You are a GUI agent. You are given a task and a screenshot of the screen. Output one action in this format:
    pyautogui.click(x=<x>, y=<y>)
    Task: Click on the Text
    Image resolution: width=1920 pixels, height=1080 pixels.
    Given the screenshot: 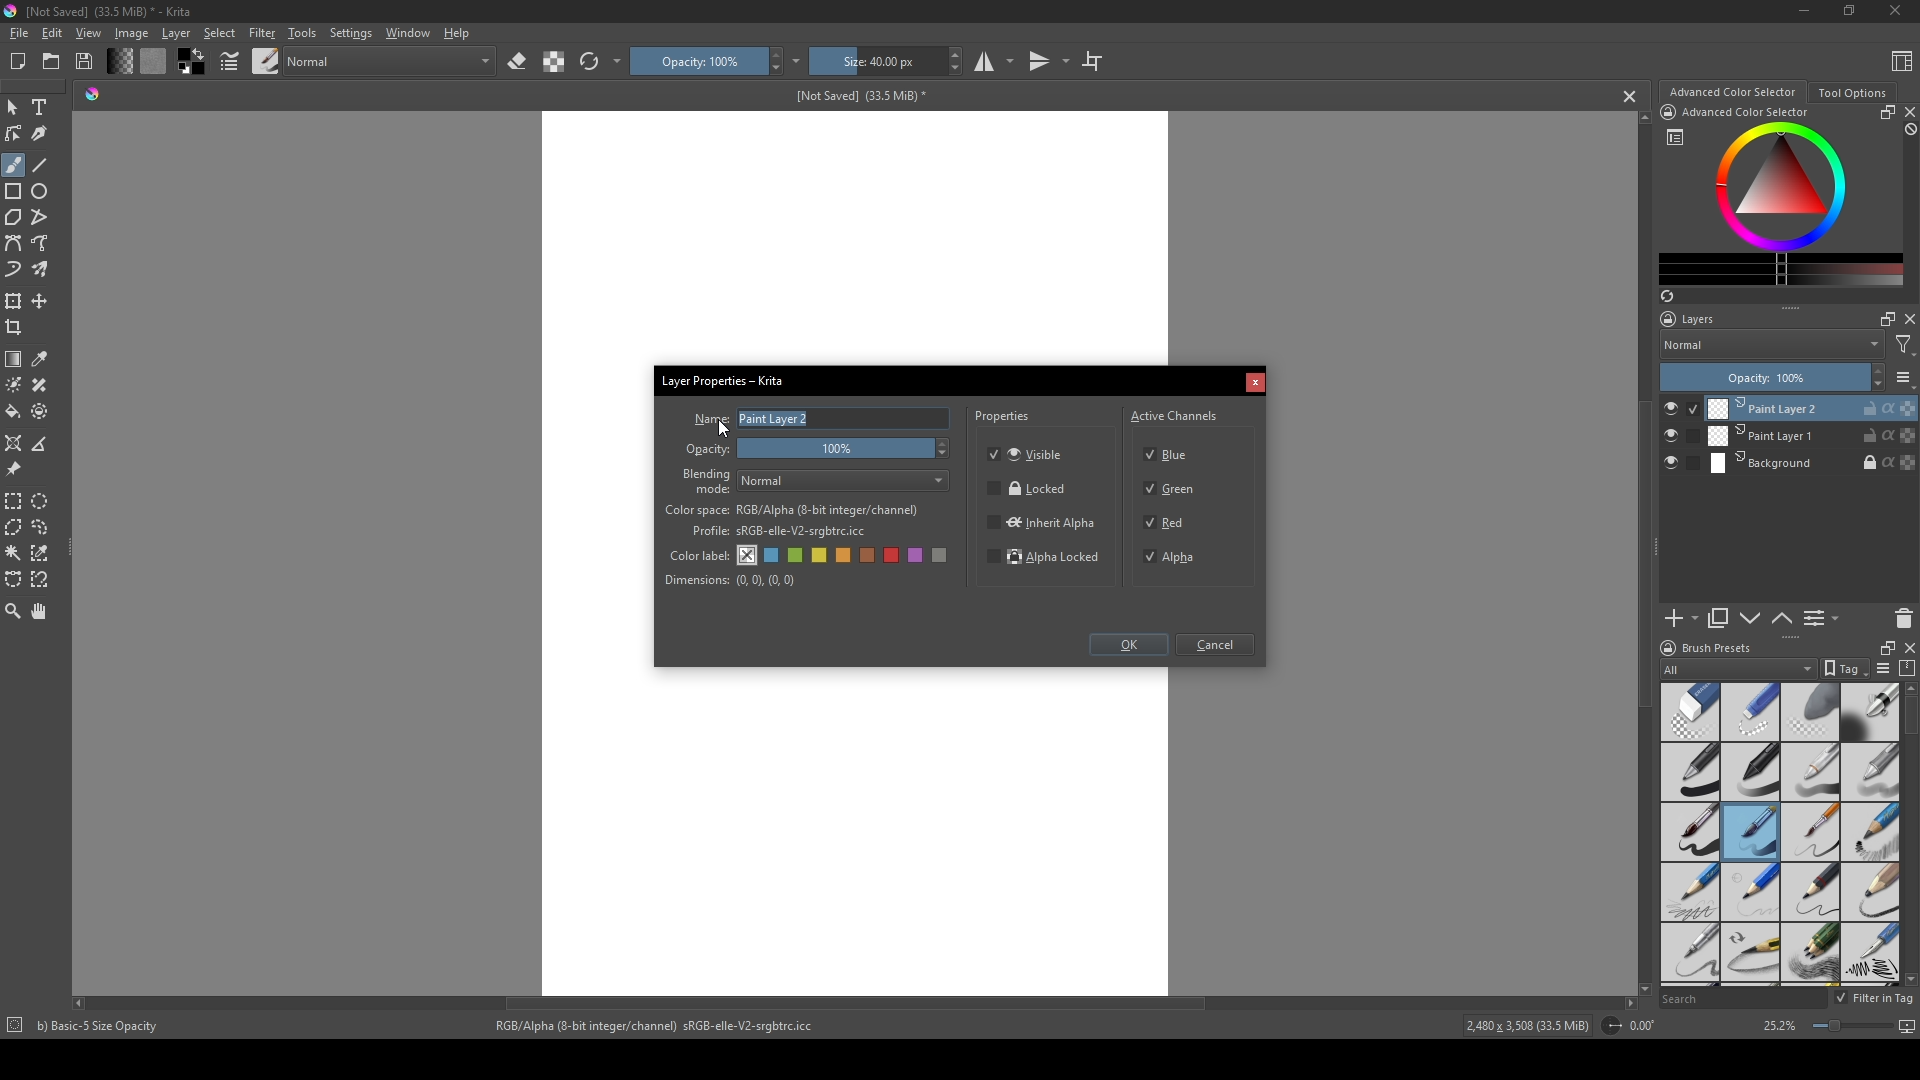 What is the action you would take?
    pyautogui.click(x=43, y=109)
    